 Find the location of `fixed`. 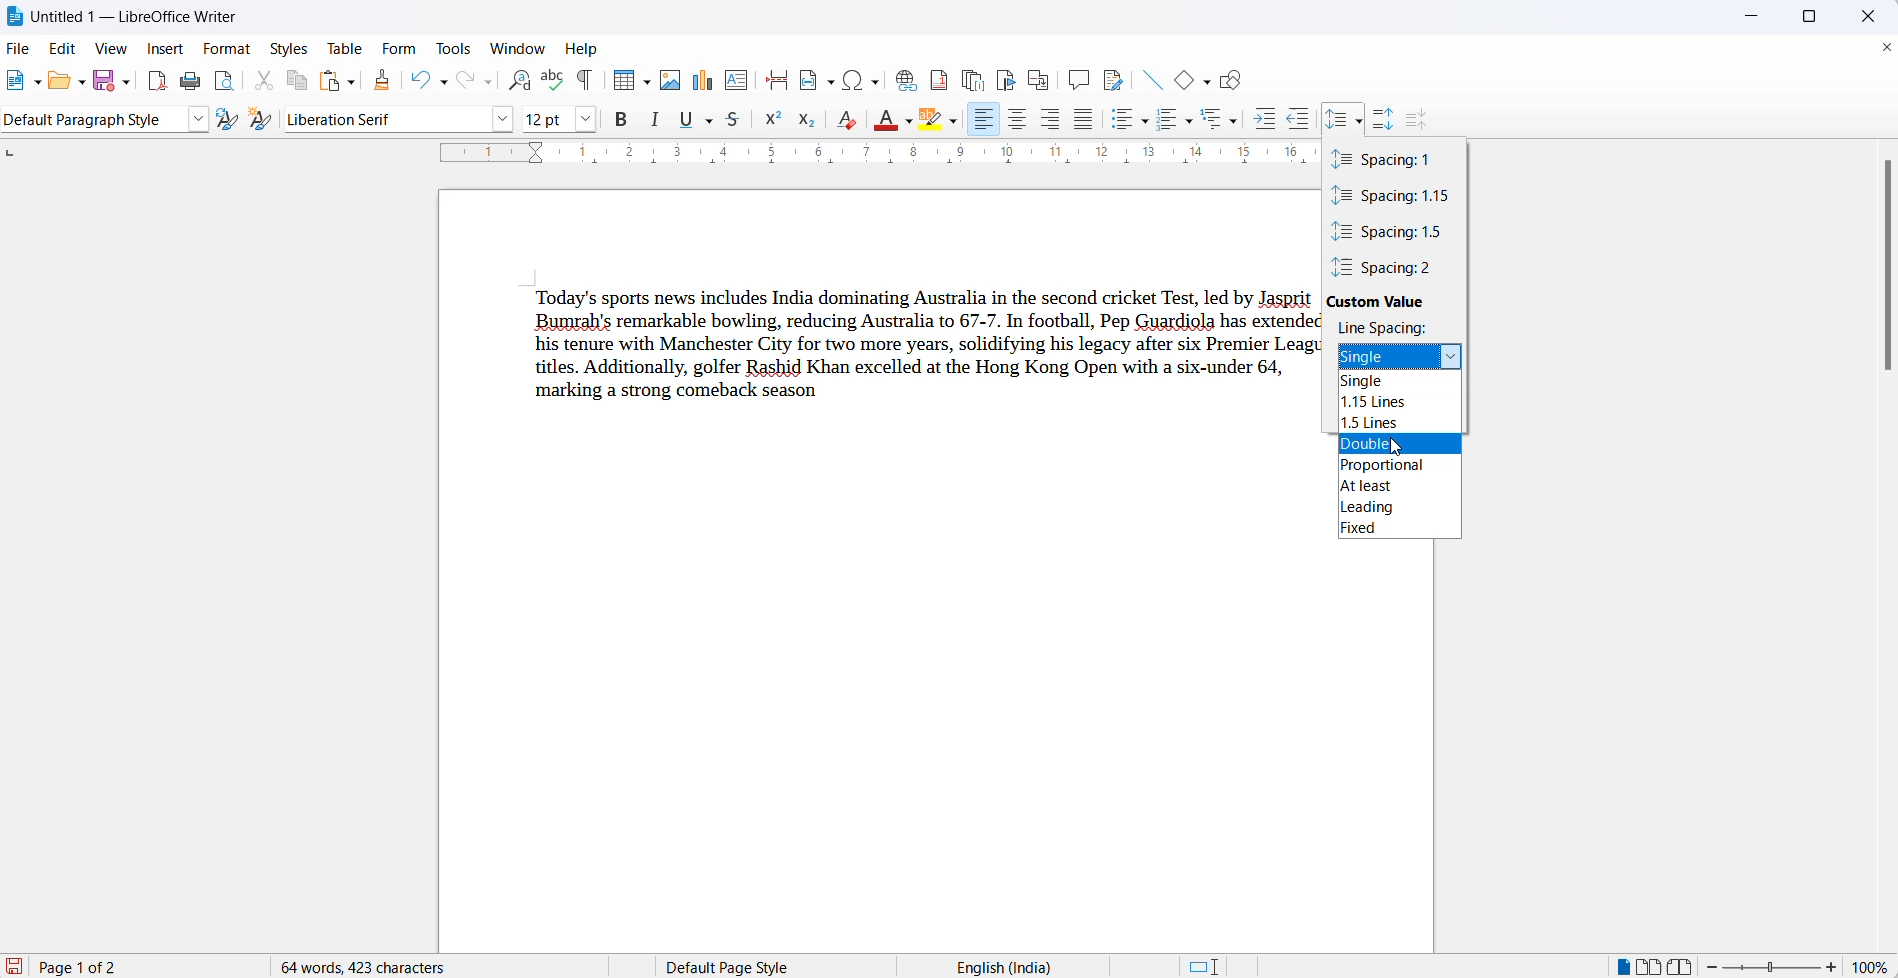

fixed is located at coordinates (1394, 530).